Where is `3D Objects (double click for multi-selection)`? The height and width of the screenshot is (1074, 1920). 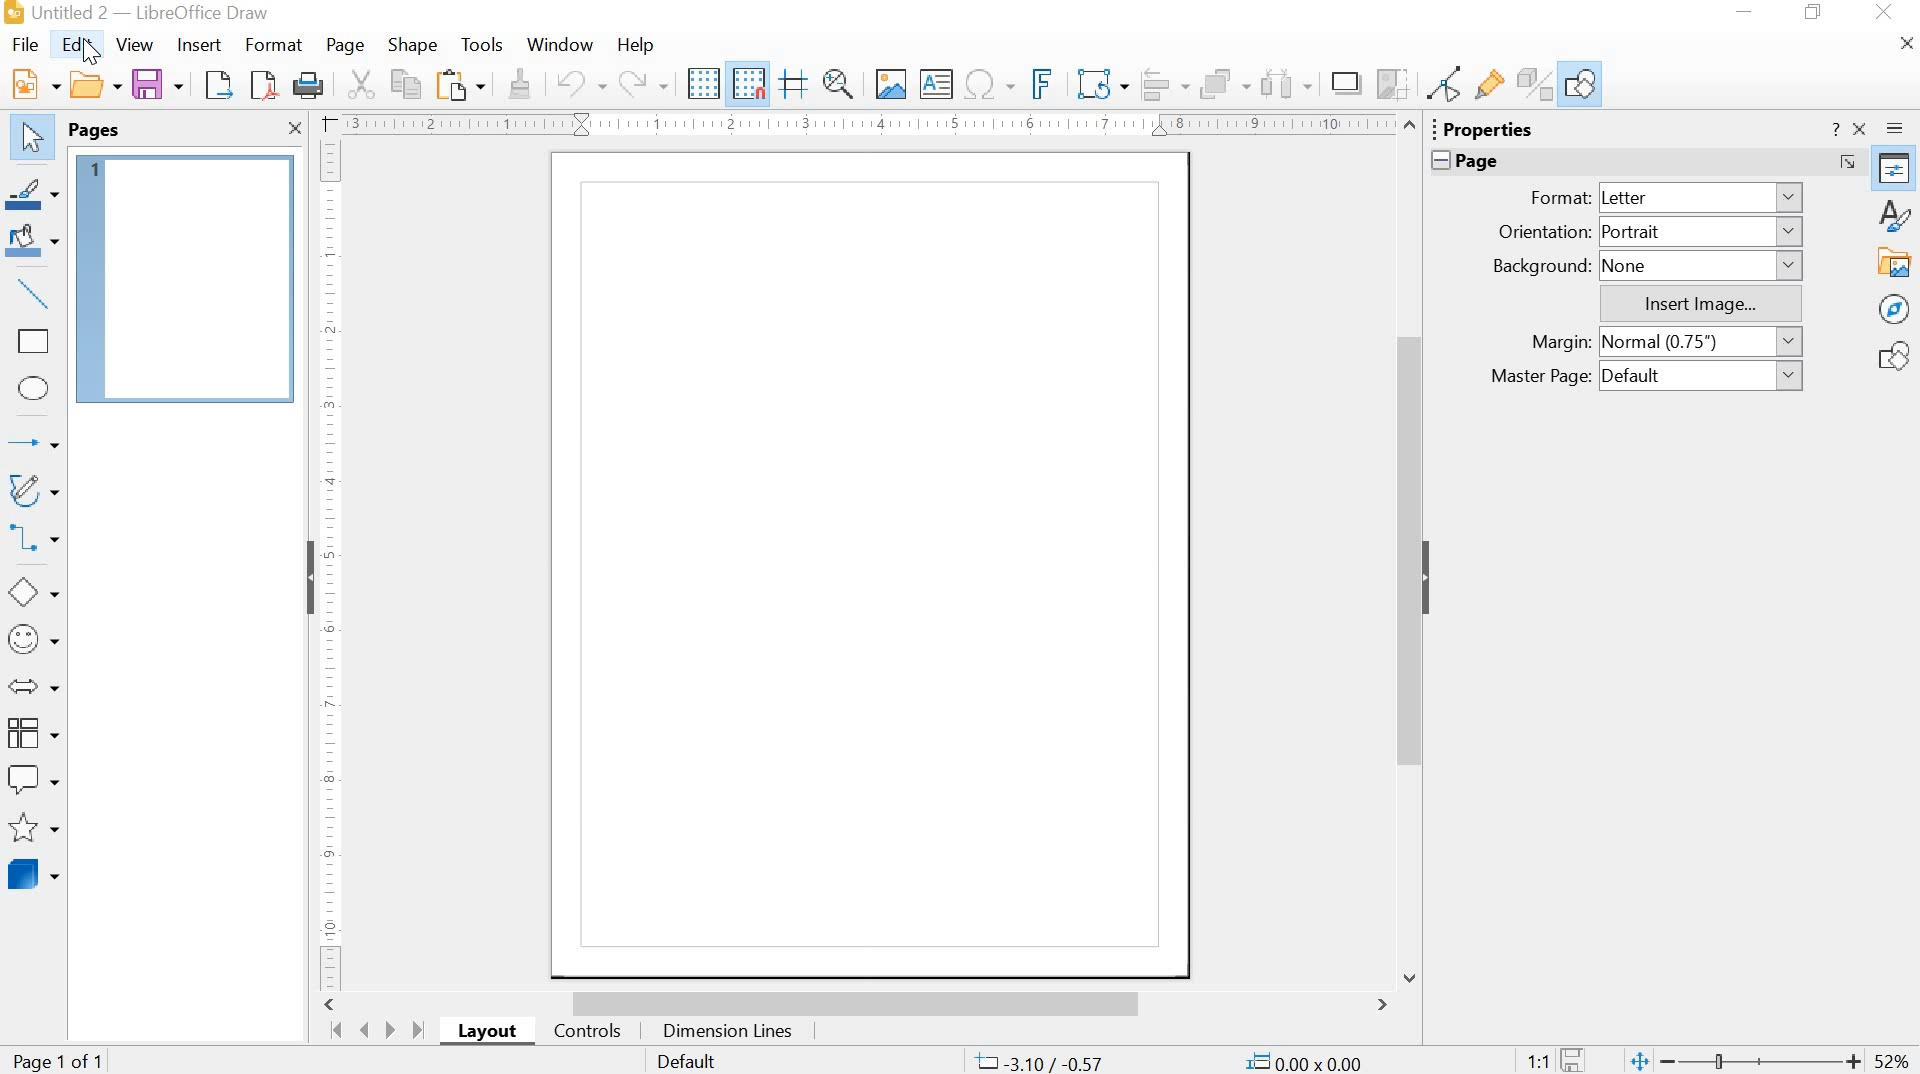 3D Objects (double click for multi-selection) is located at coordinates (33, 874).